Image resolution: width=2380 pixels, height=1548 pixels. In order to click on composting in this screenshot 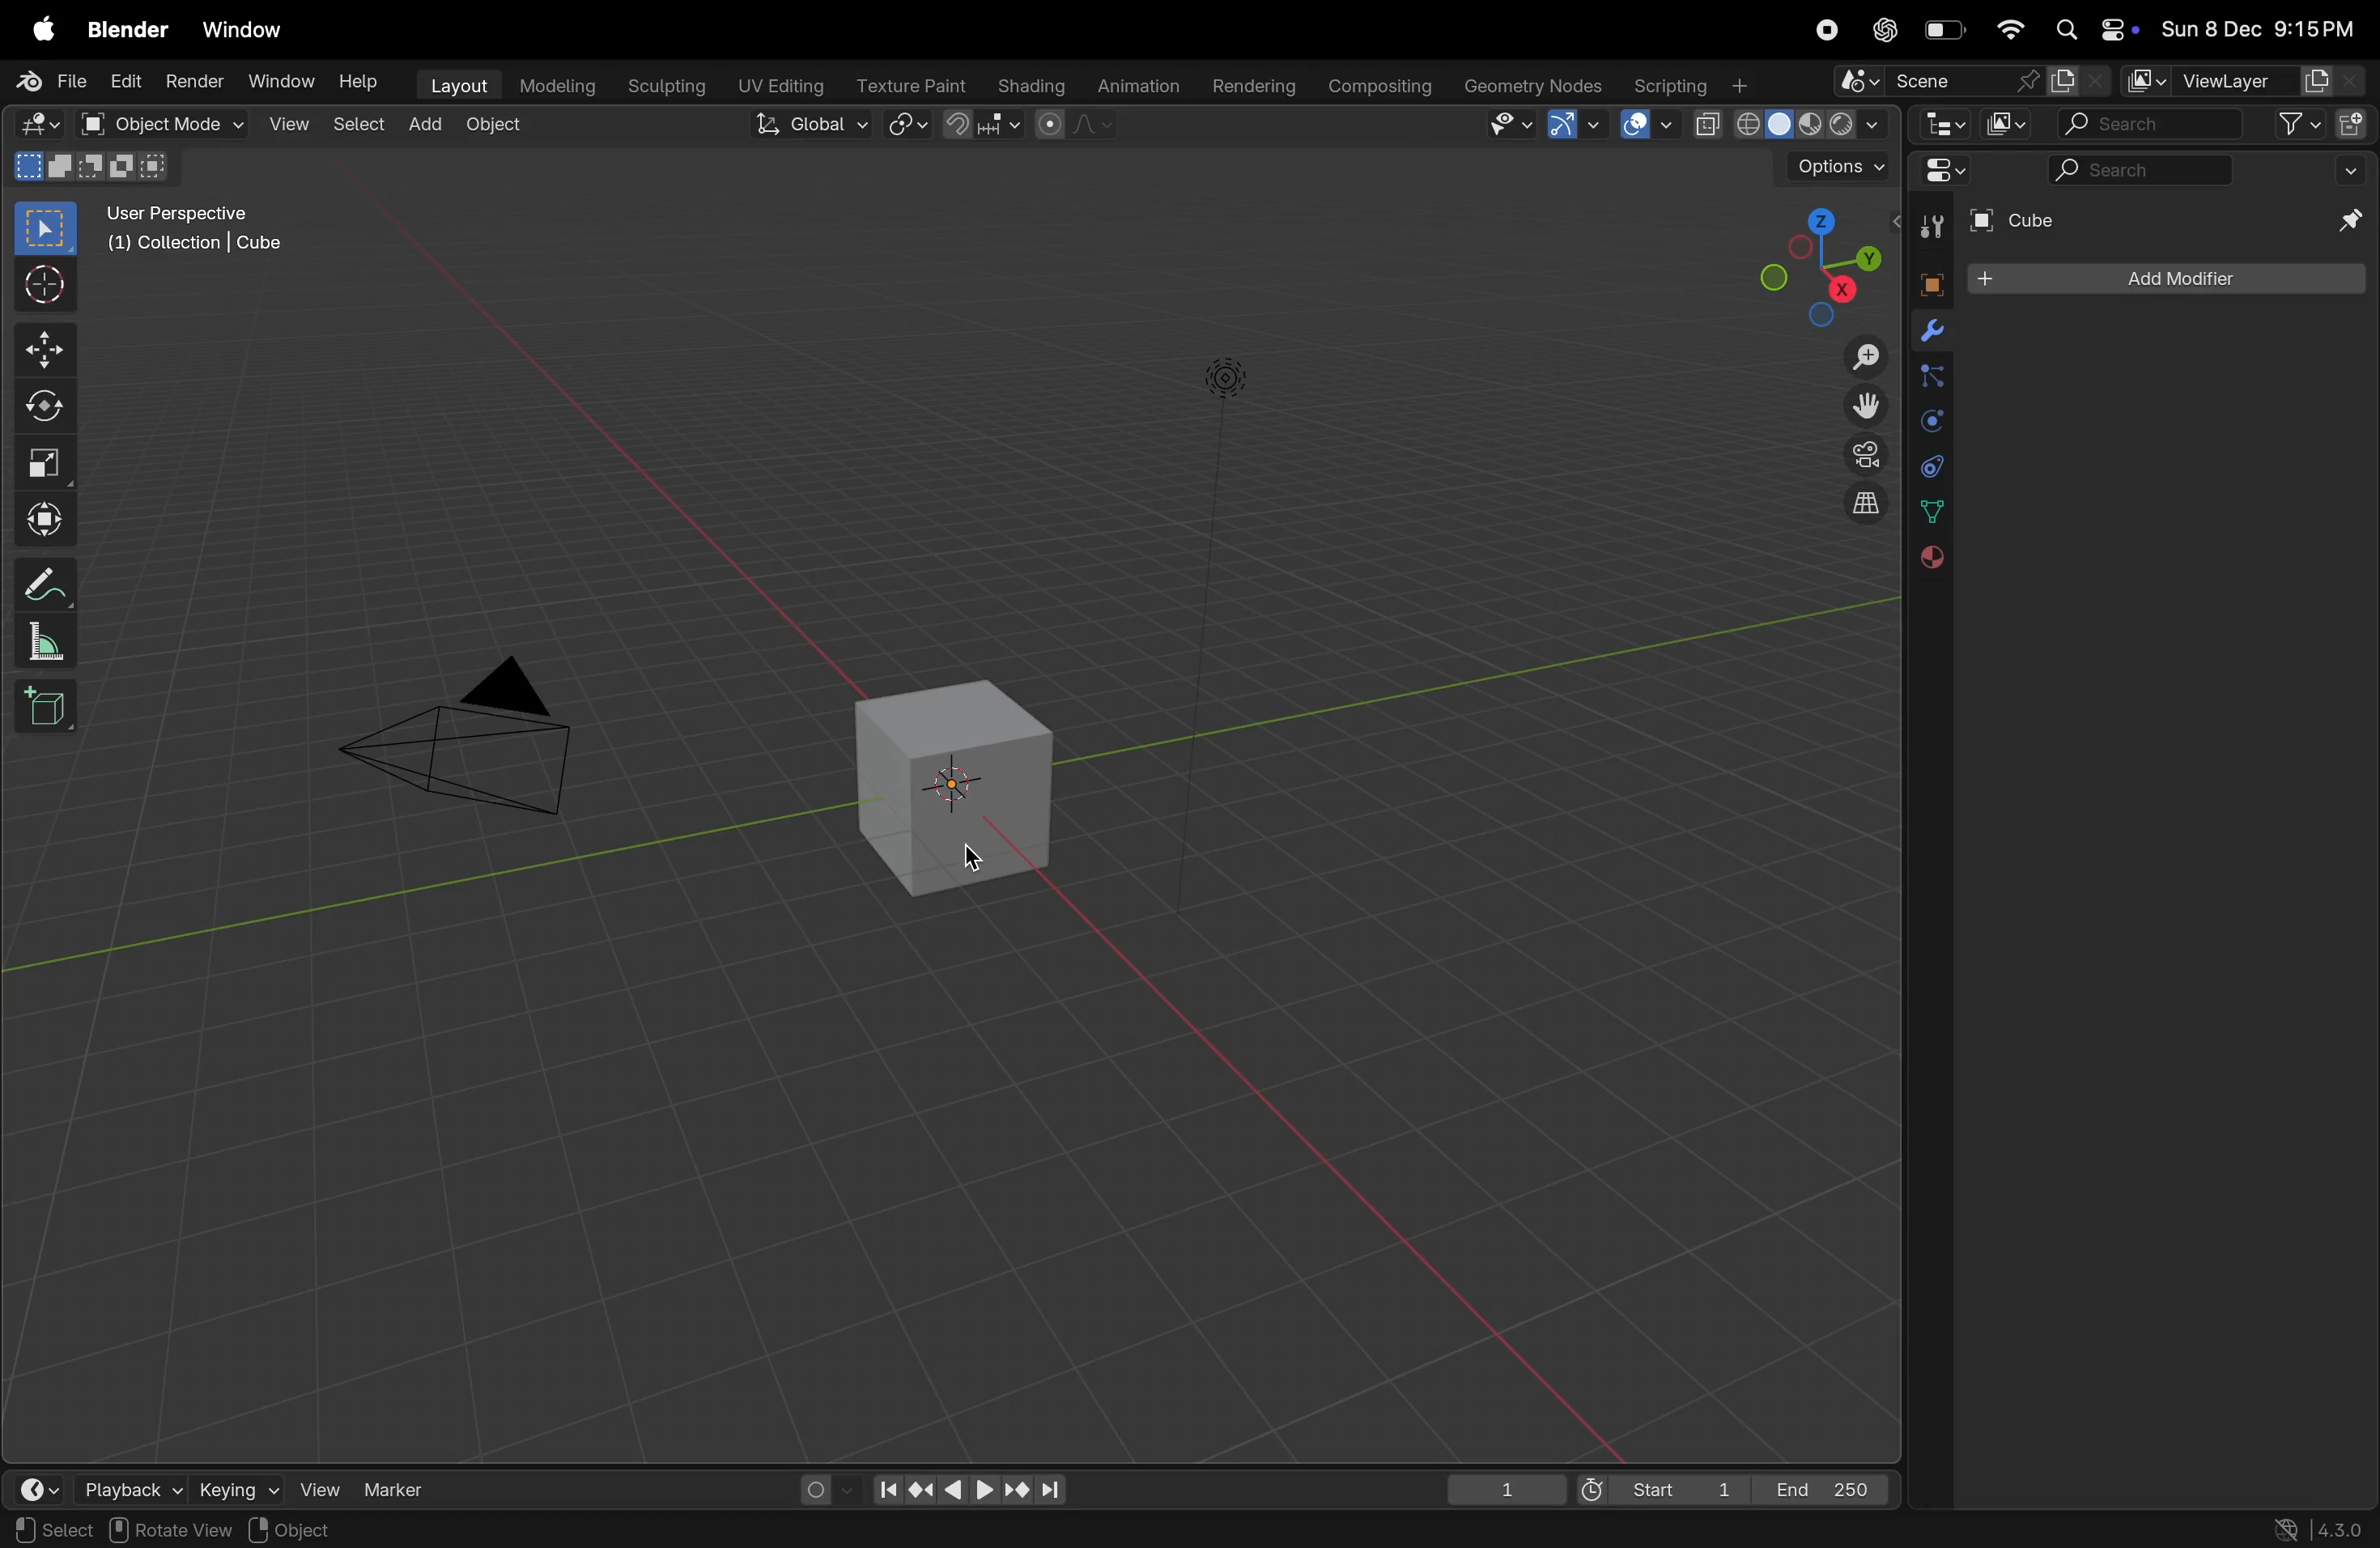, I will do `click(1382, 87)`.